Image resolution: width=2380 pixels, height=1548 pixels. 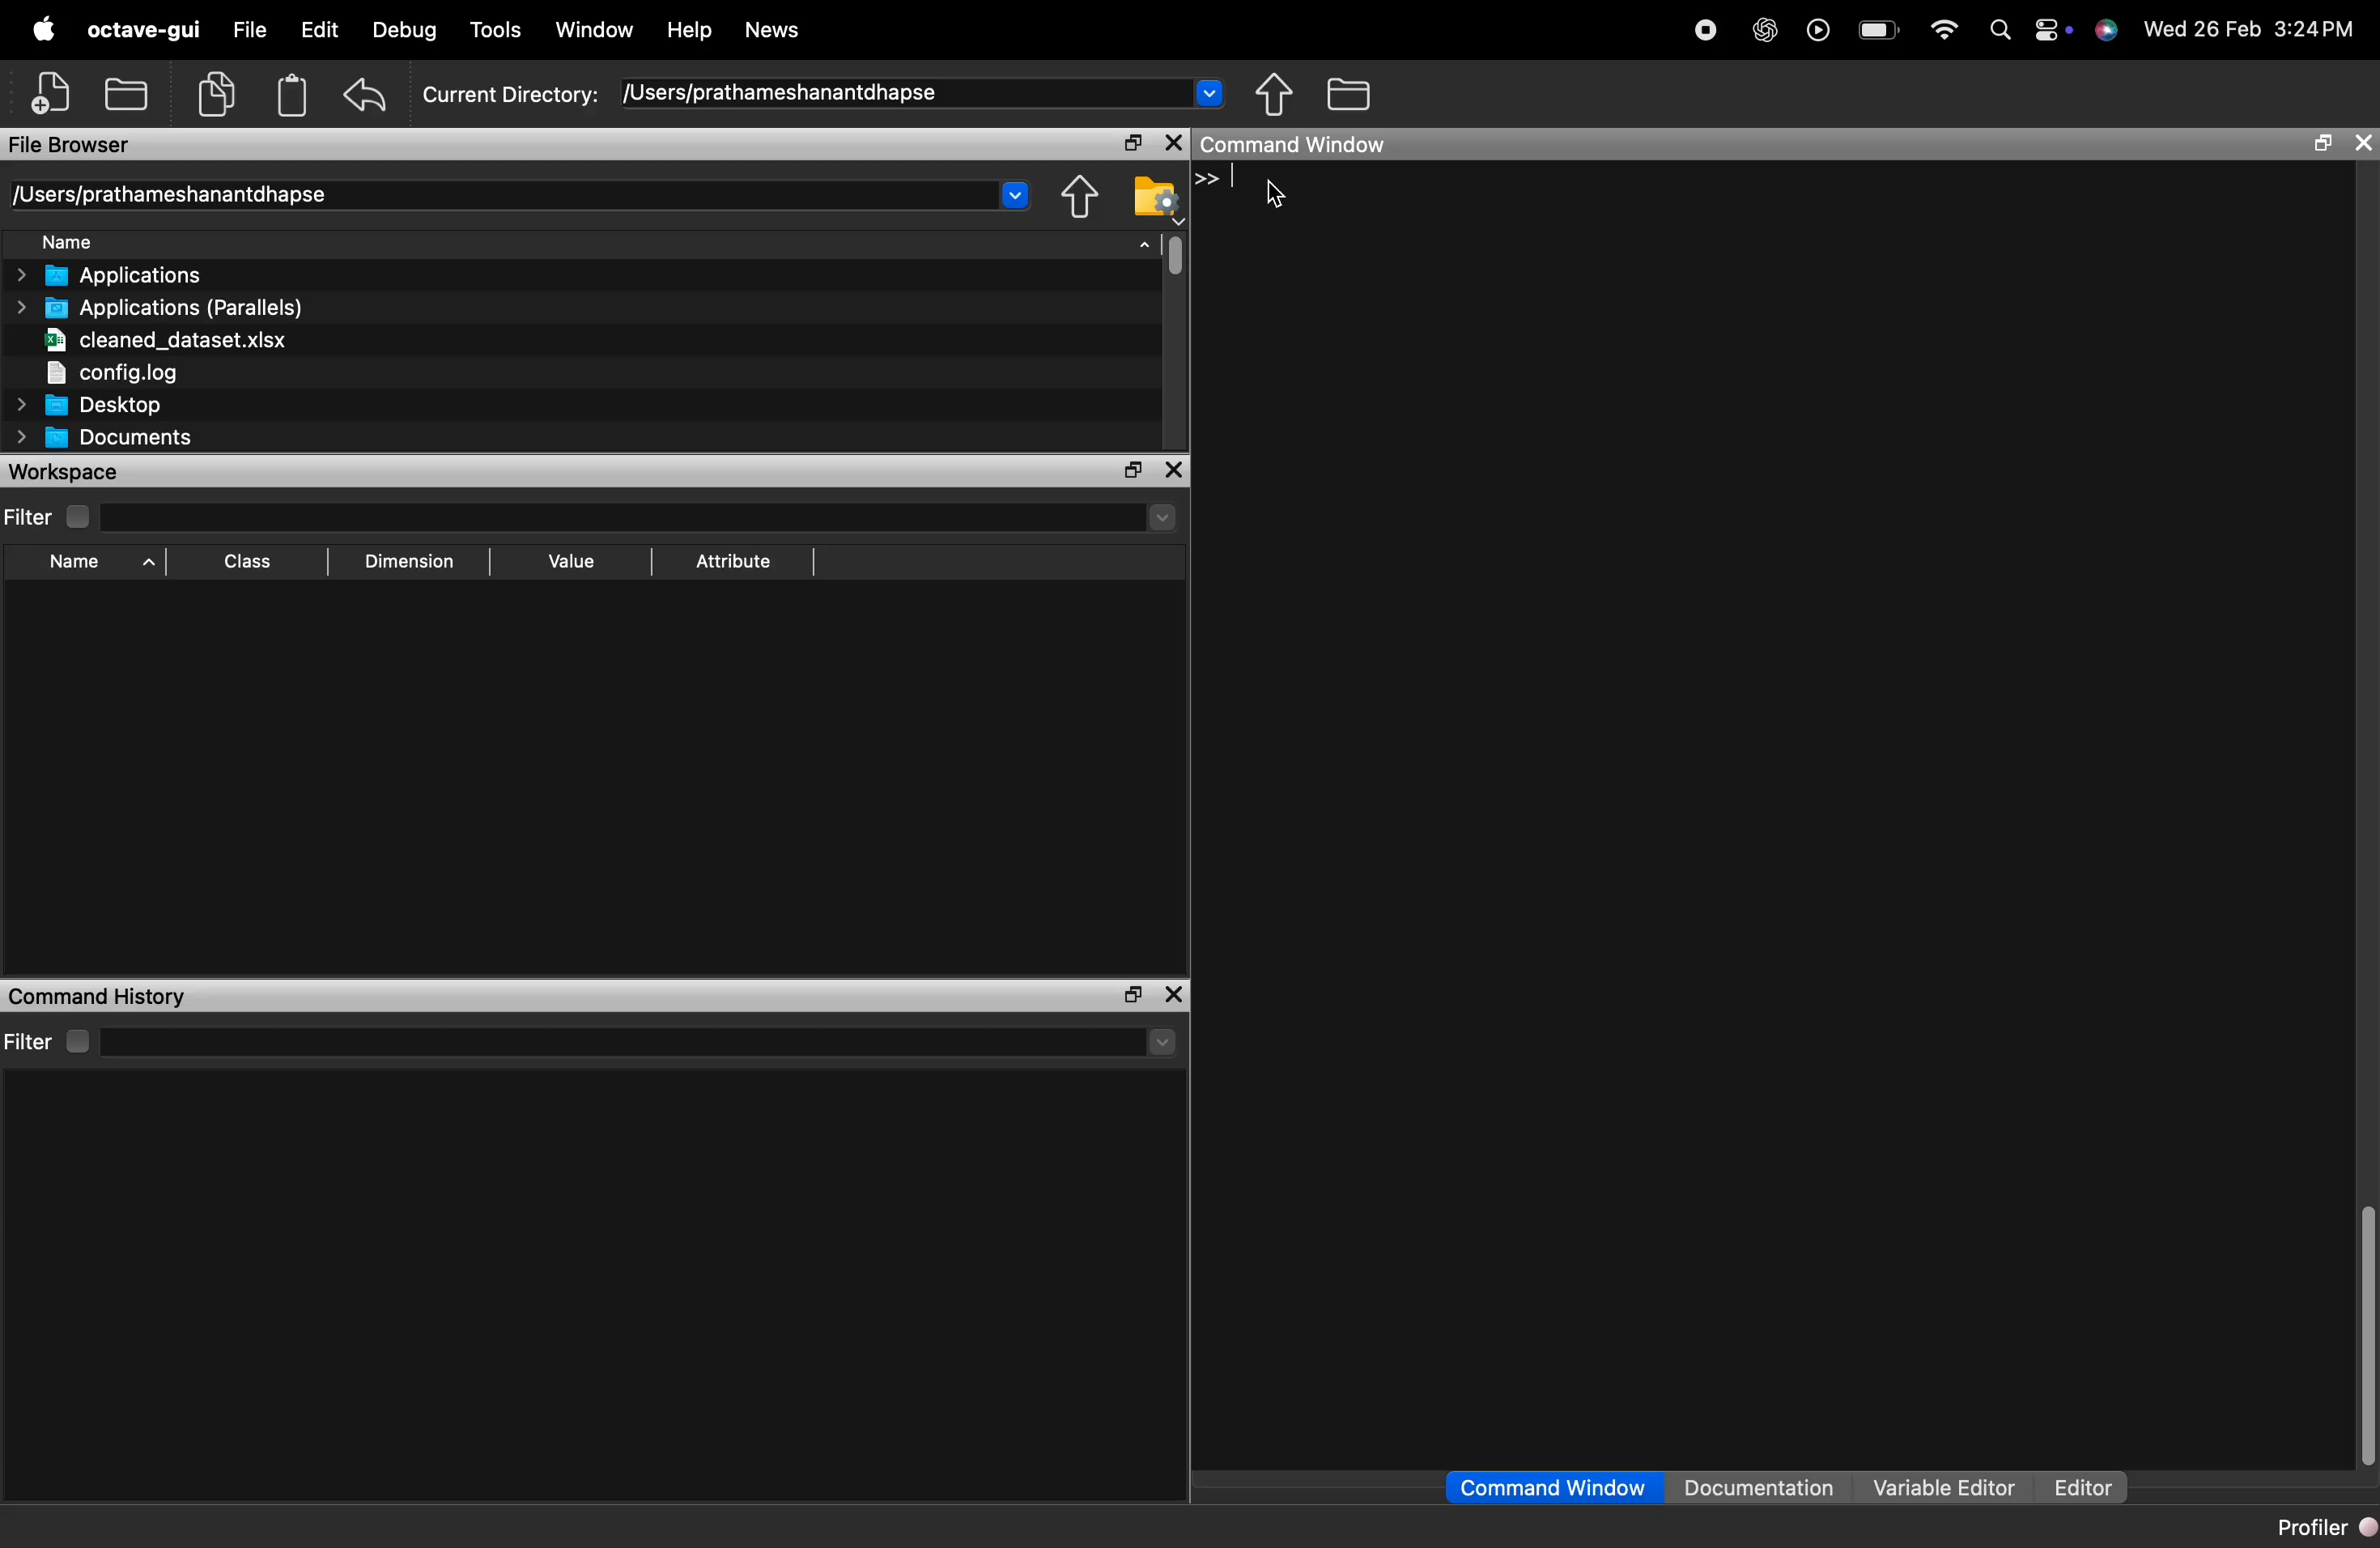 What do you see at coordinates (1128, 994) in the screenshot?
I see `Maximize` at bounding box center [1128, 994].